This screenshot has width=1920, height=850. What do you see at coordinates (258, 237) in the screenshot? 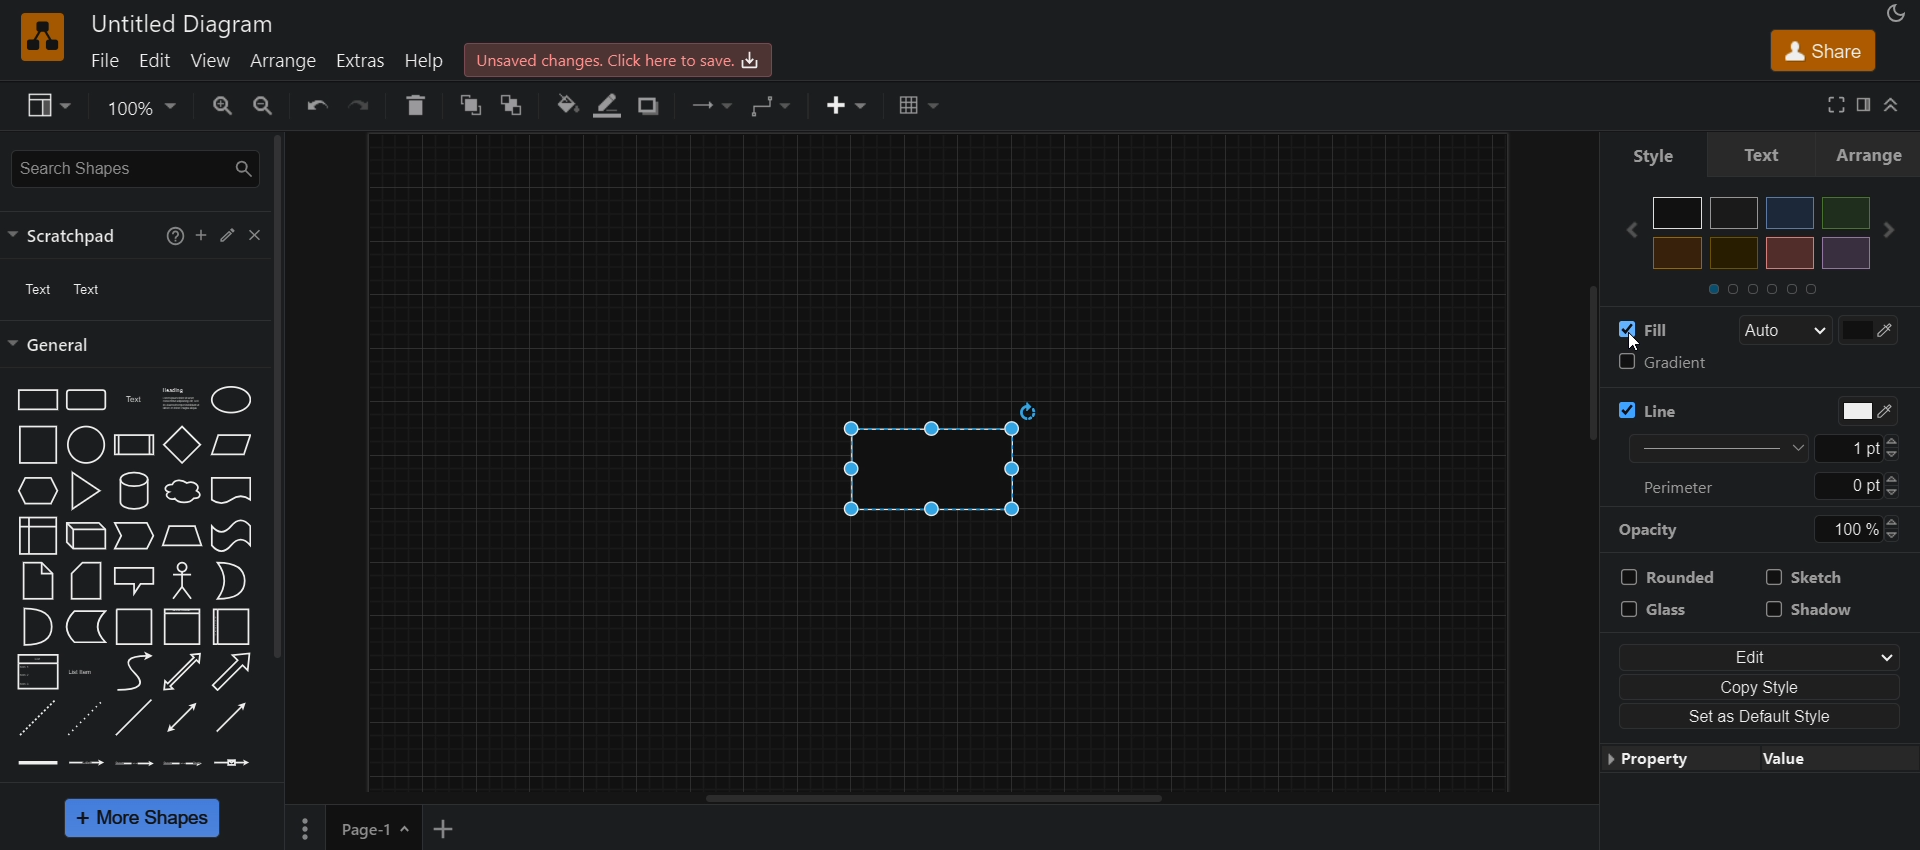
I see `close` at bounding box center [258, 237].